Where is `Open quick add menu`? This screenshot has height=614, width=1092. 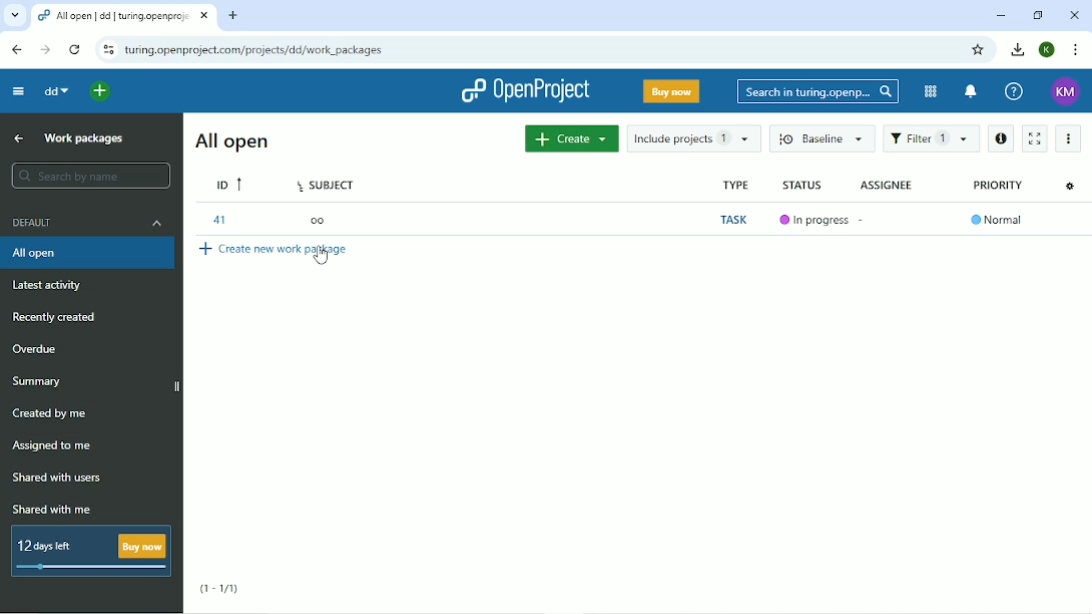
Open quick add menu is located at coordinates (100, 92).